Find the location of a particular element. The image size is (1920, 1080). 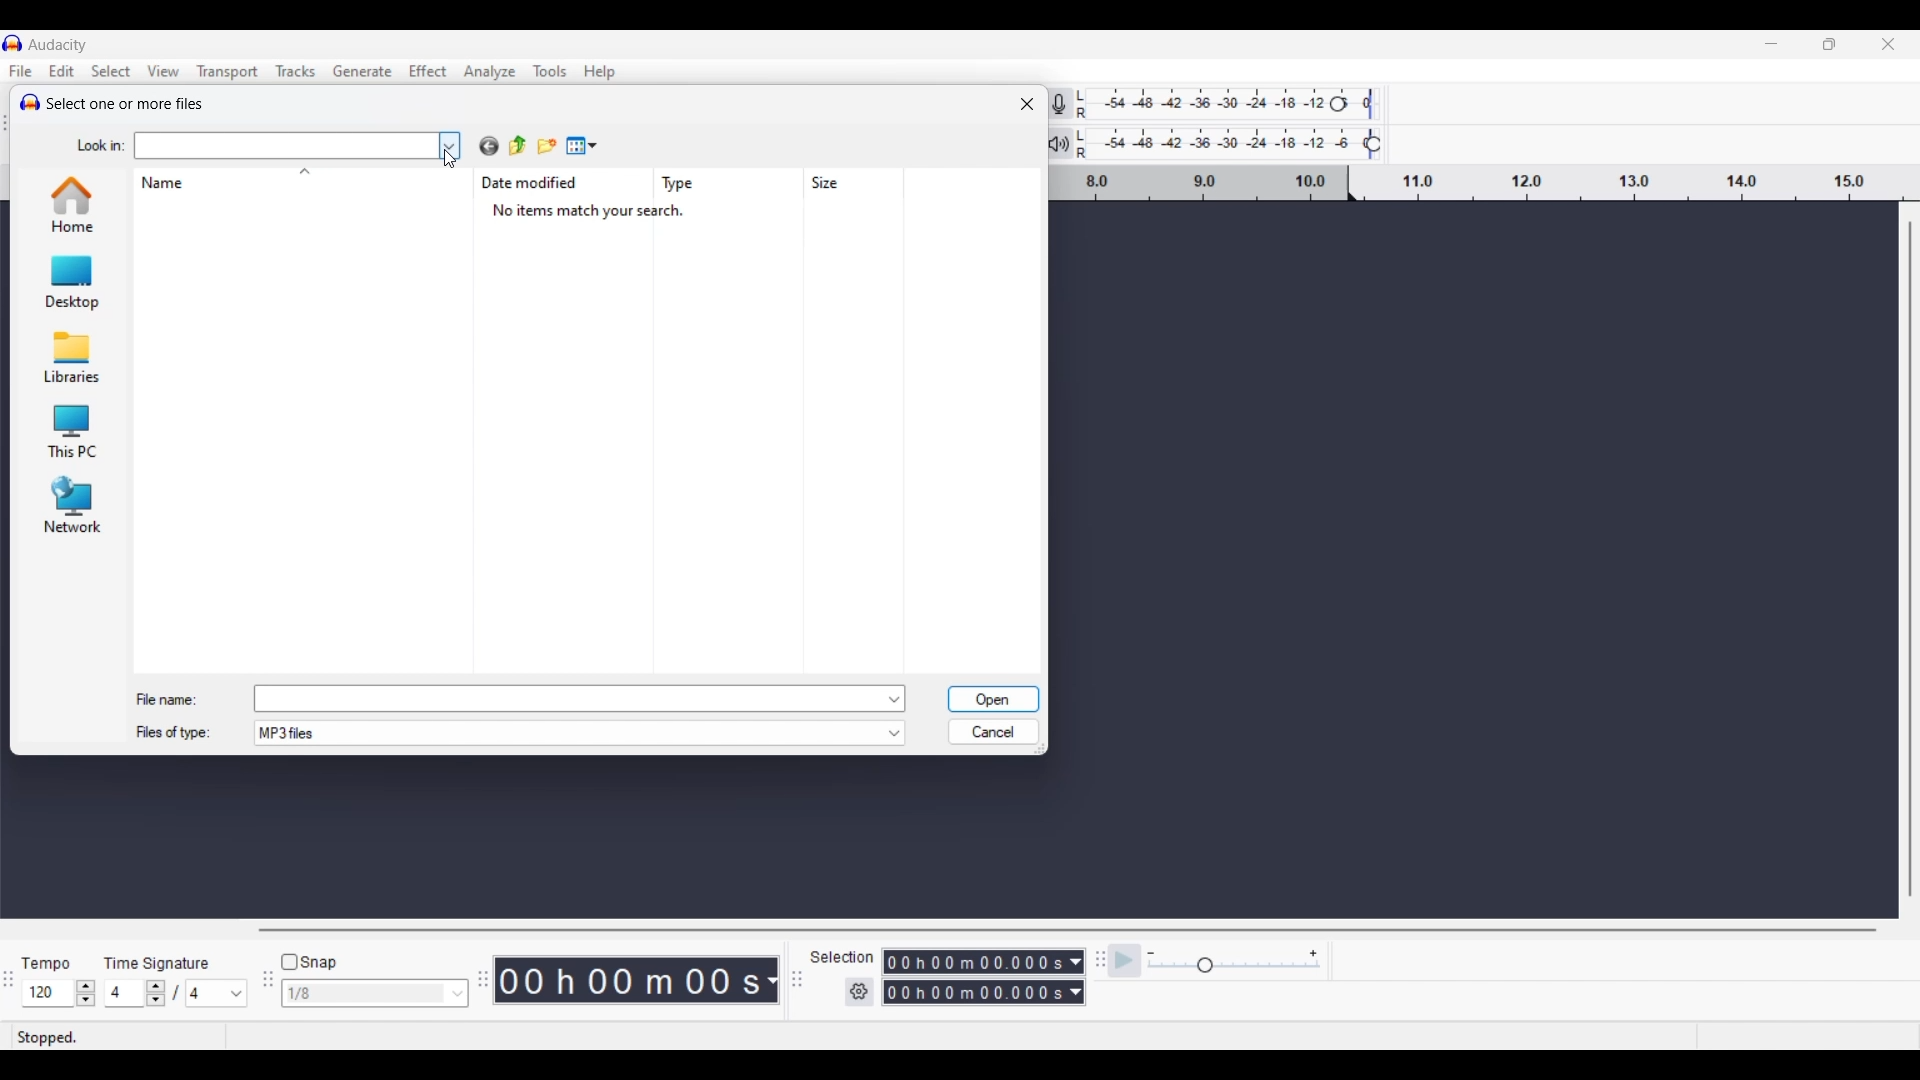

00 h 00 m 00 s is located at coordinates (640, 981).